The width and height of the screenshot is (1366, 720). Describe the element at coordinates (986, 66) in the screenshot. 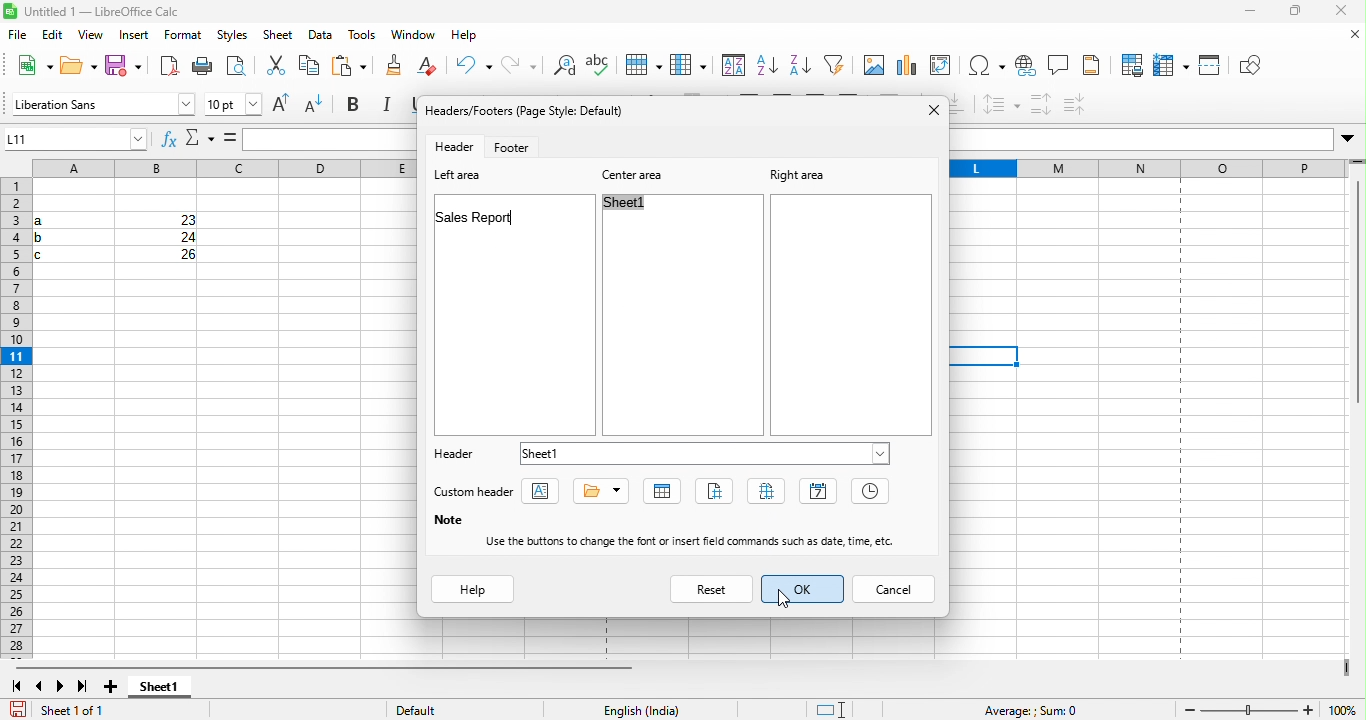

I see `special character` at that location.